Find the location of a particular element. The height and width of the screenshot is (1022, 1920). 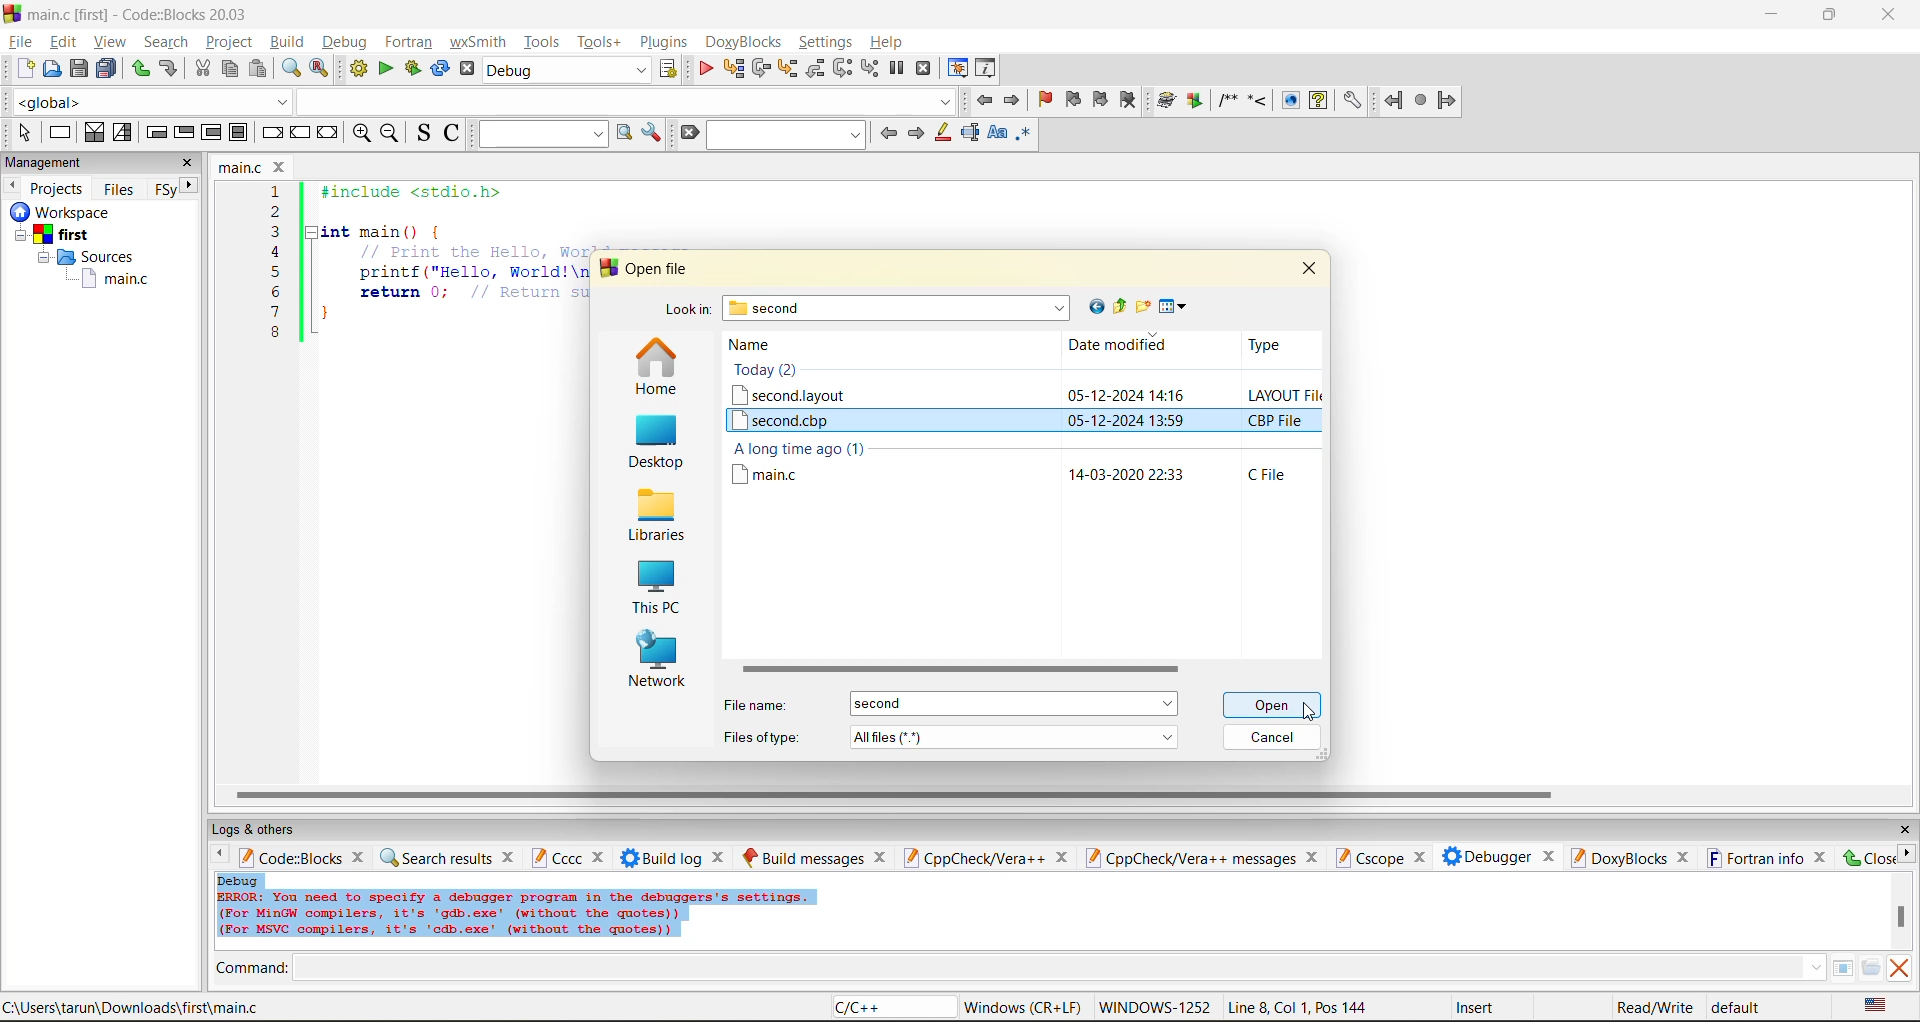

next is located at coordinates (1906, 853).